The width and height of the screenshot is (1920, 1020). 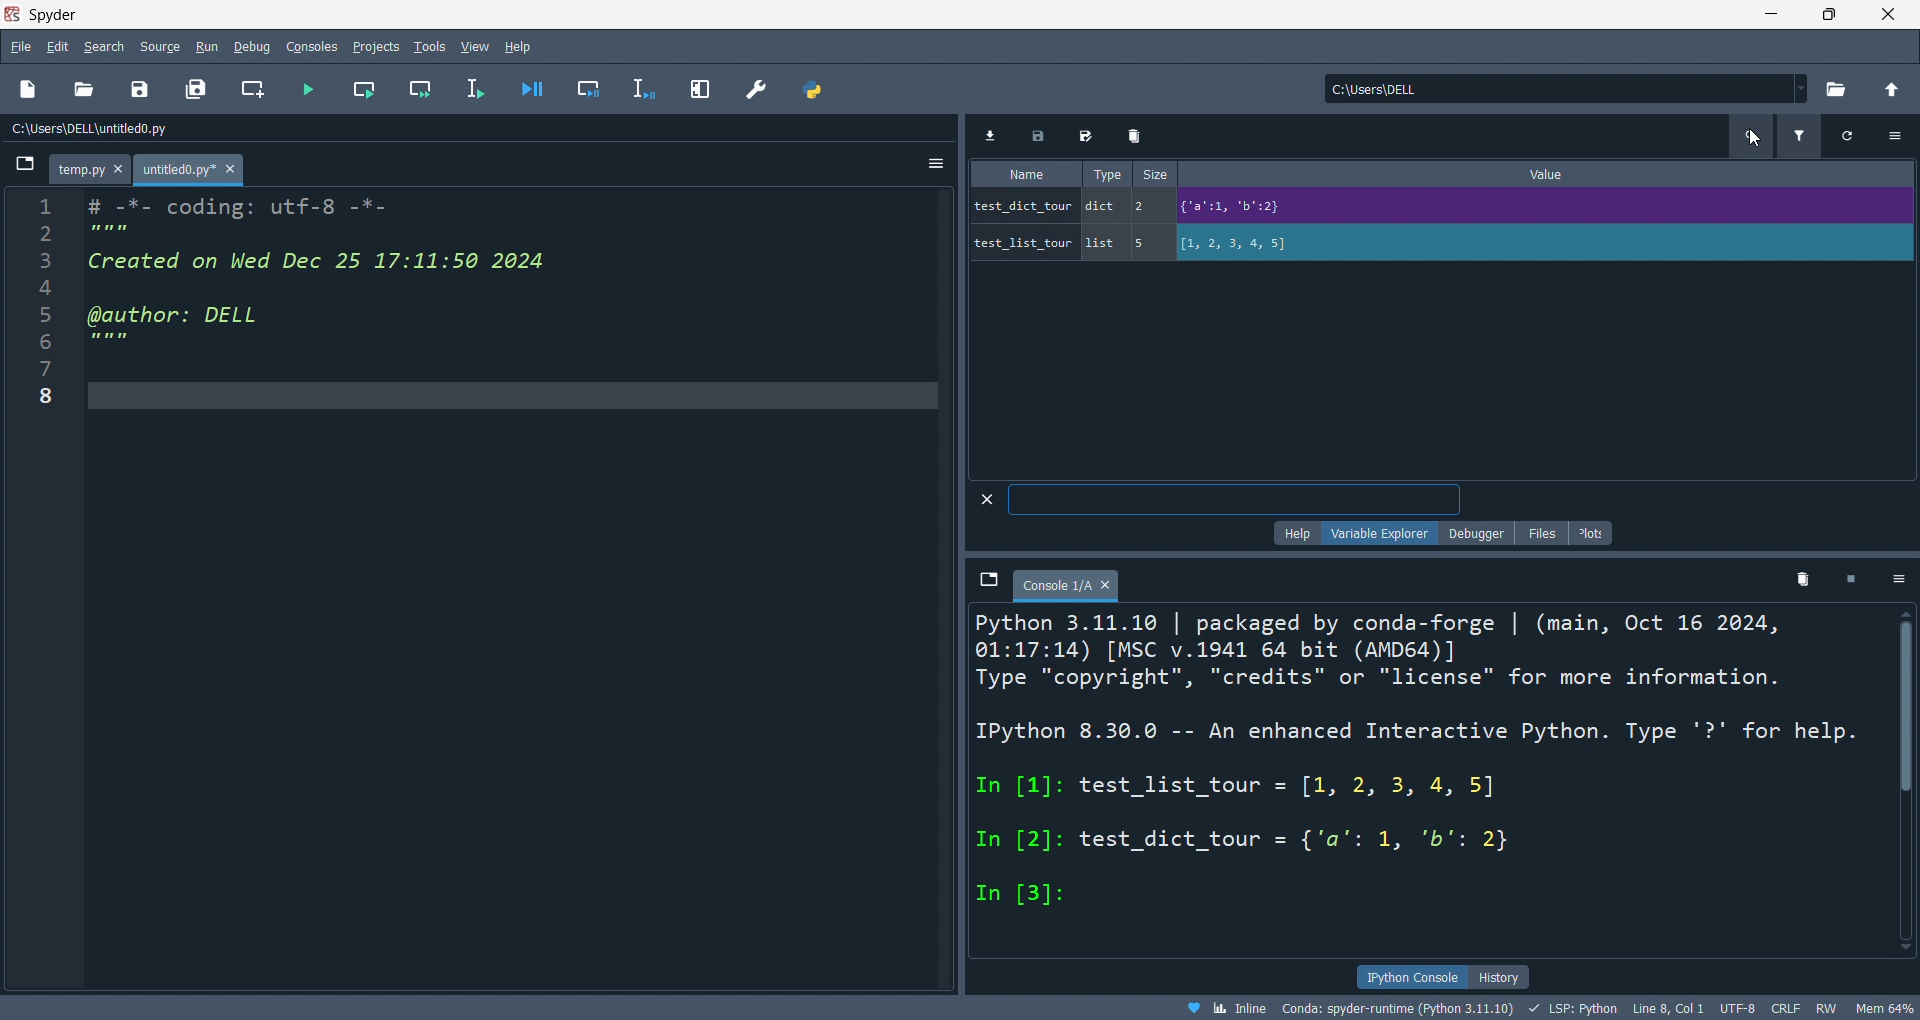 I want to click on preferenc, so click(x=758, y=89).